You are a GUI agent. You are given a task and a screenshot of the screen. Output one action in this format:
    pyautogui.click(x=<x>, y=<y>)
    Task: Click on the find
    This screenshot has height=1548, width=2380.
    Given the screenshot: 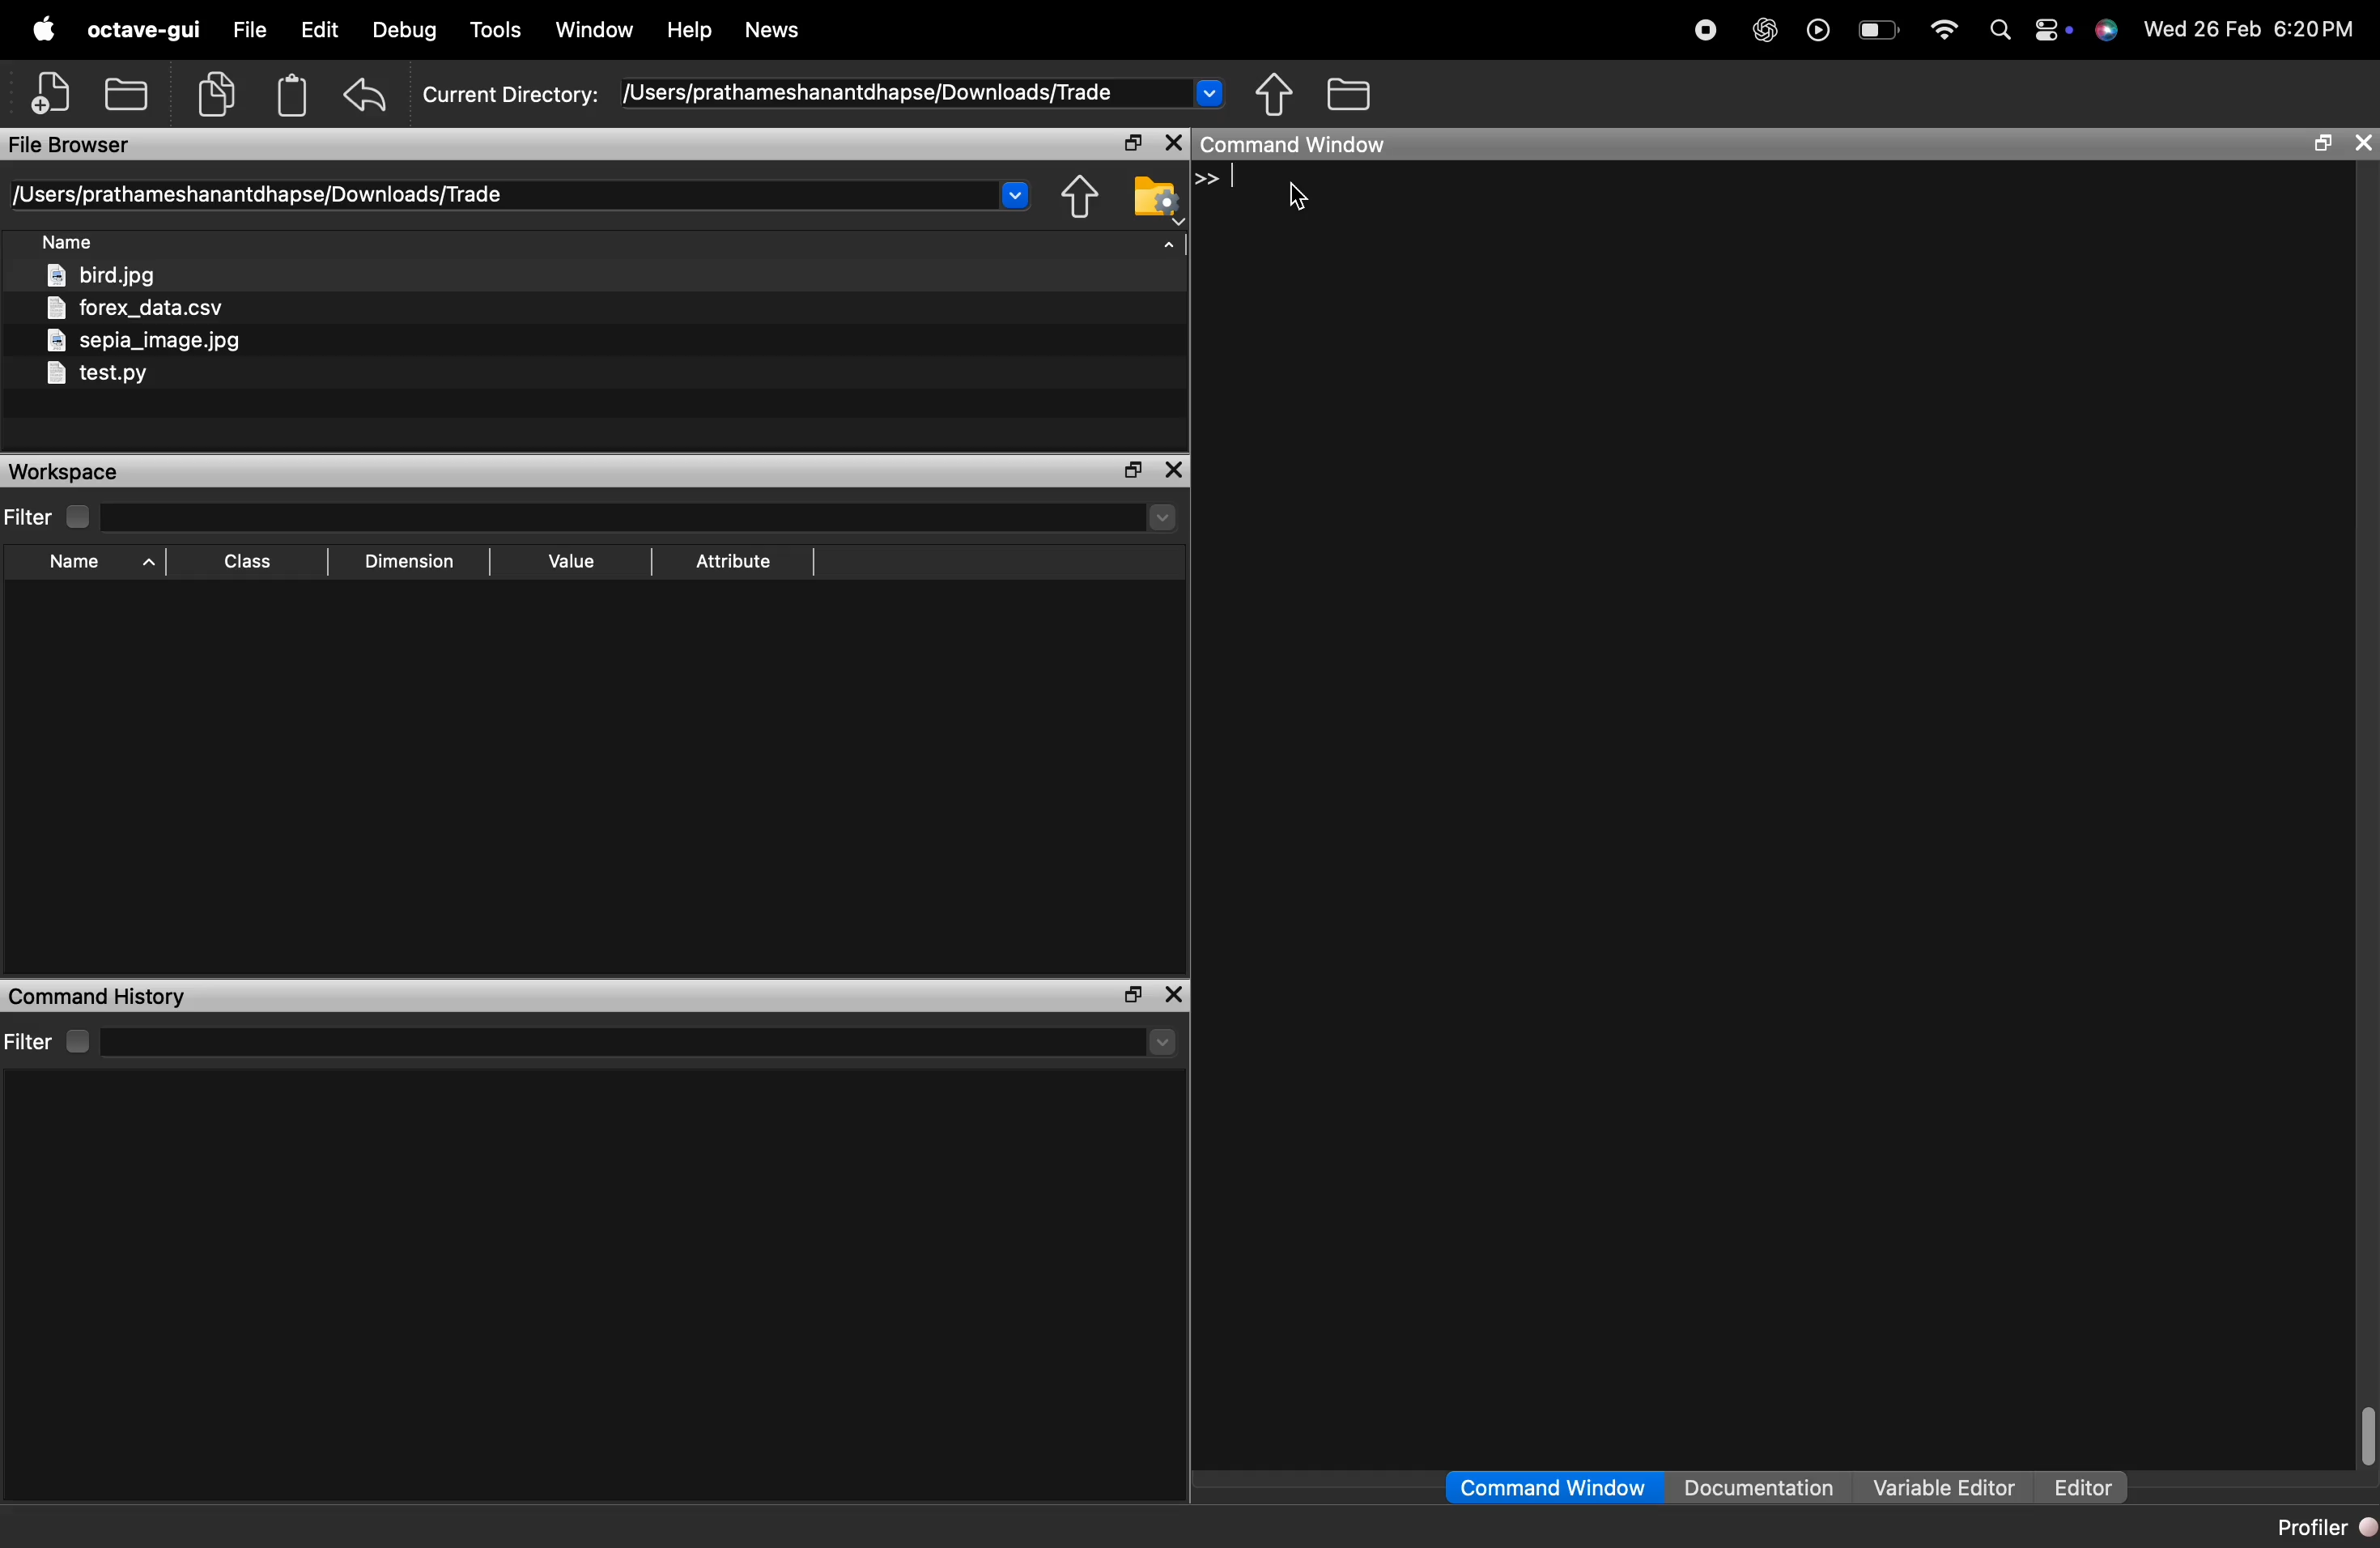 What is the action you would take?
    pyautogui.click(x=2001, y=29)
    